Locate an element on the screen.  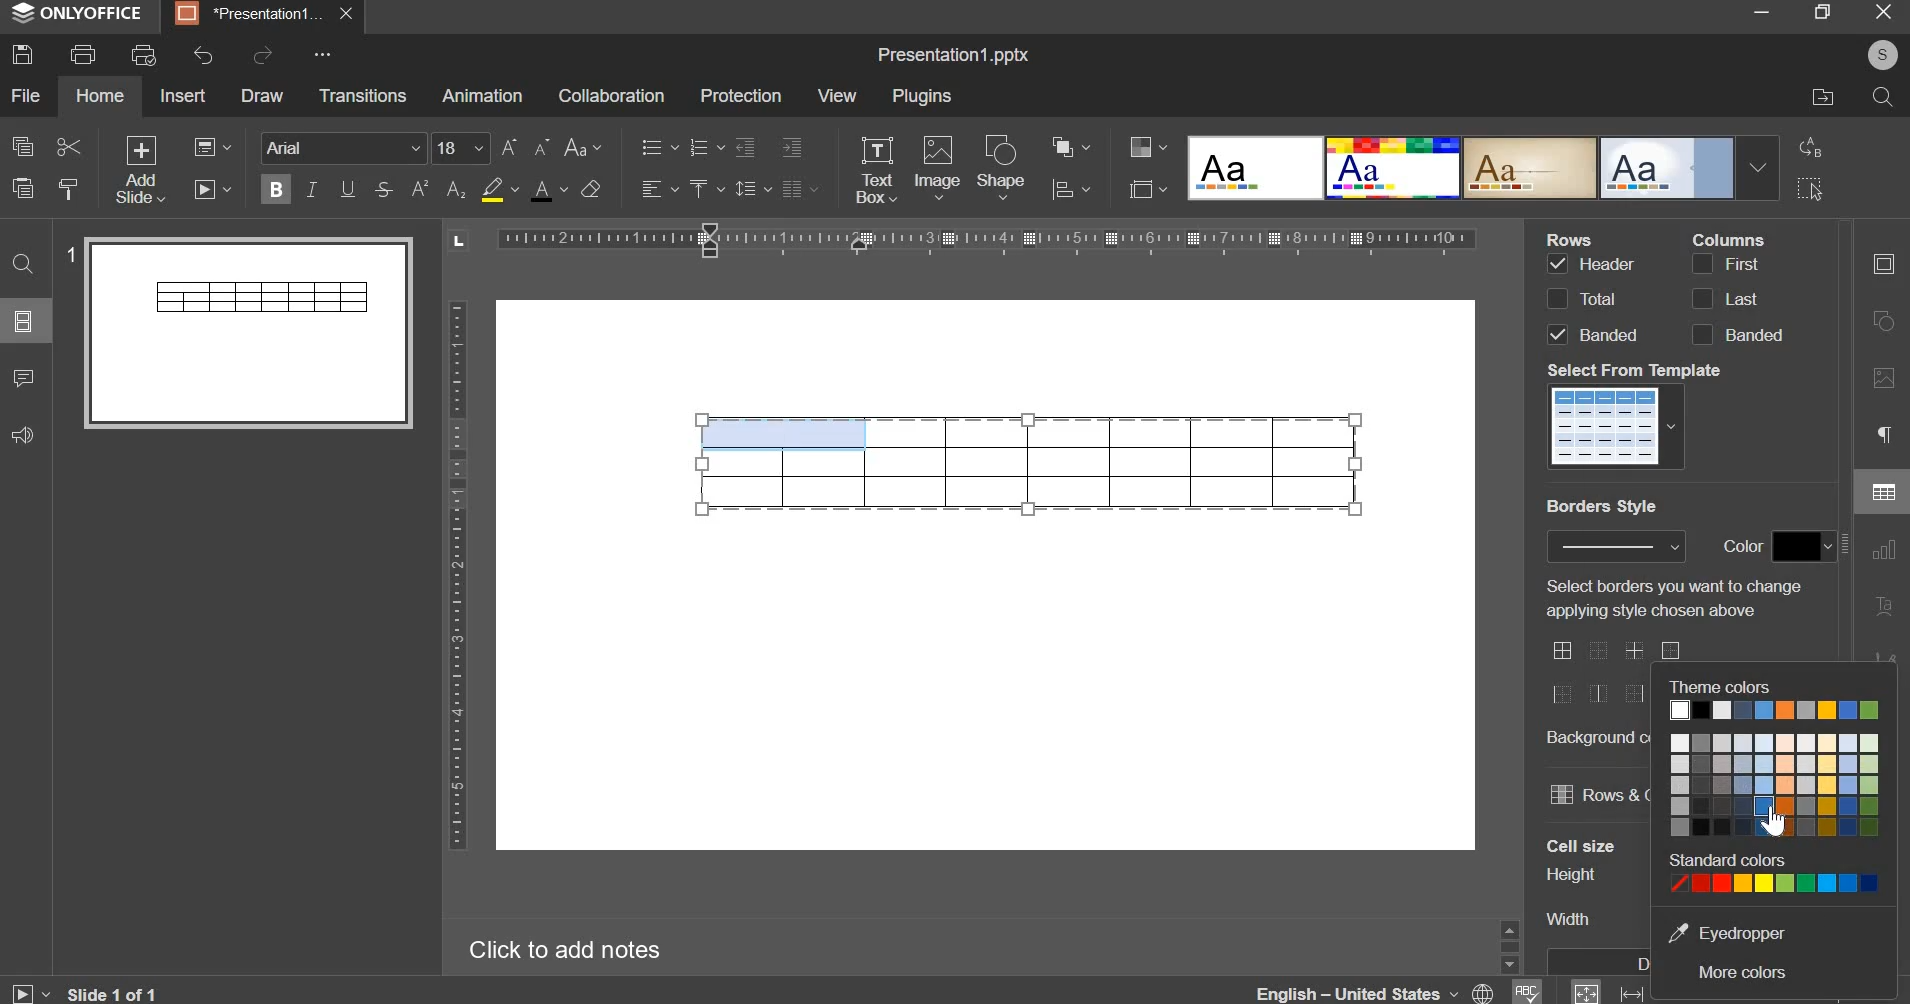
increase indent is located at coordinates (793, 146).